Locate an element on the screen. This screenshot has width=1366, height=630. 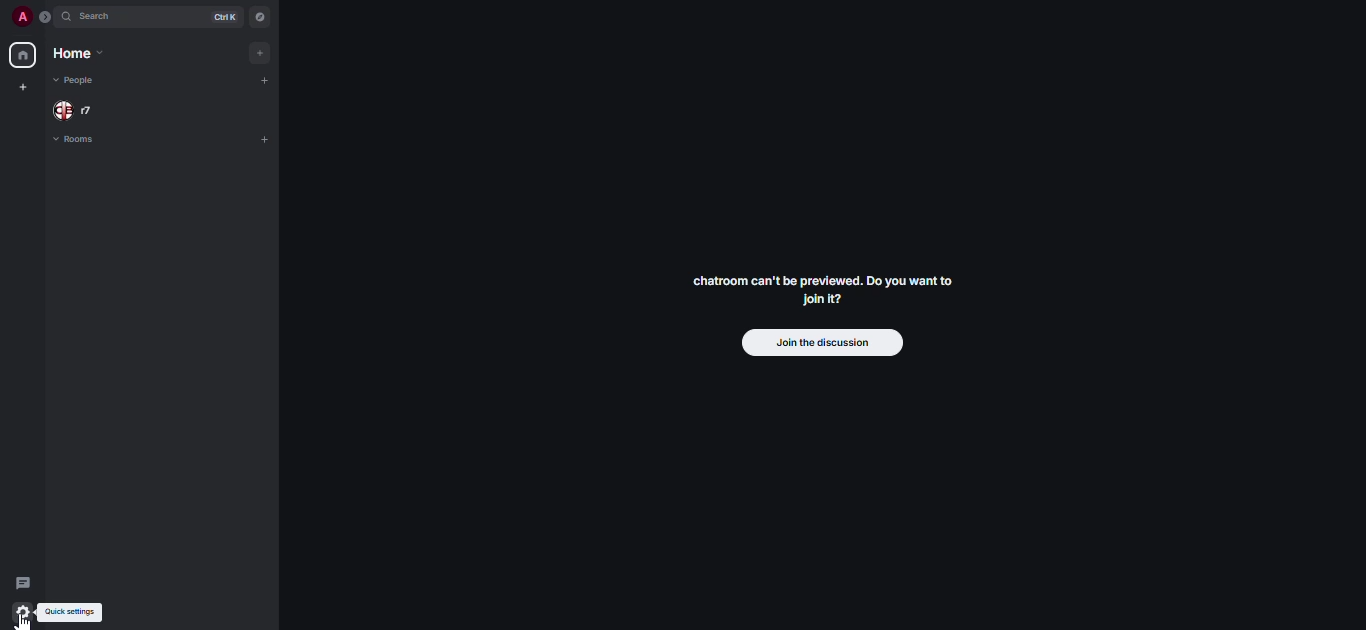
search is located at coordinates (93, 17).